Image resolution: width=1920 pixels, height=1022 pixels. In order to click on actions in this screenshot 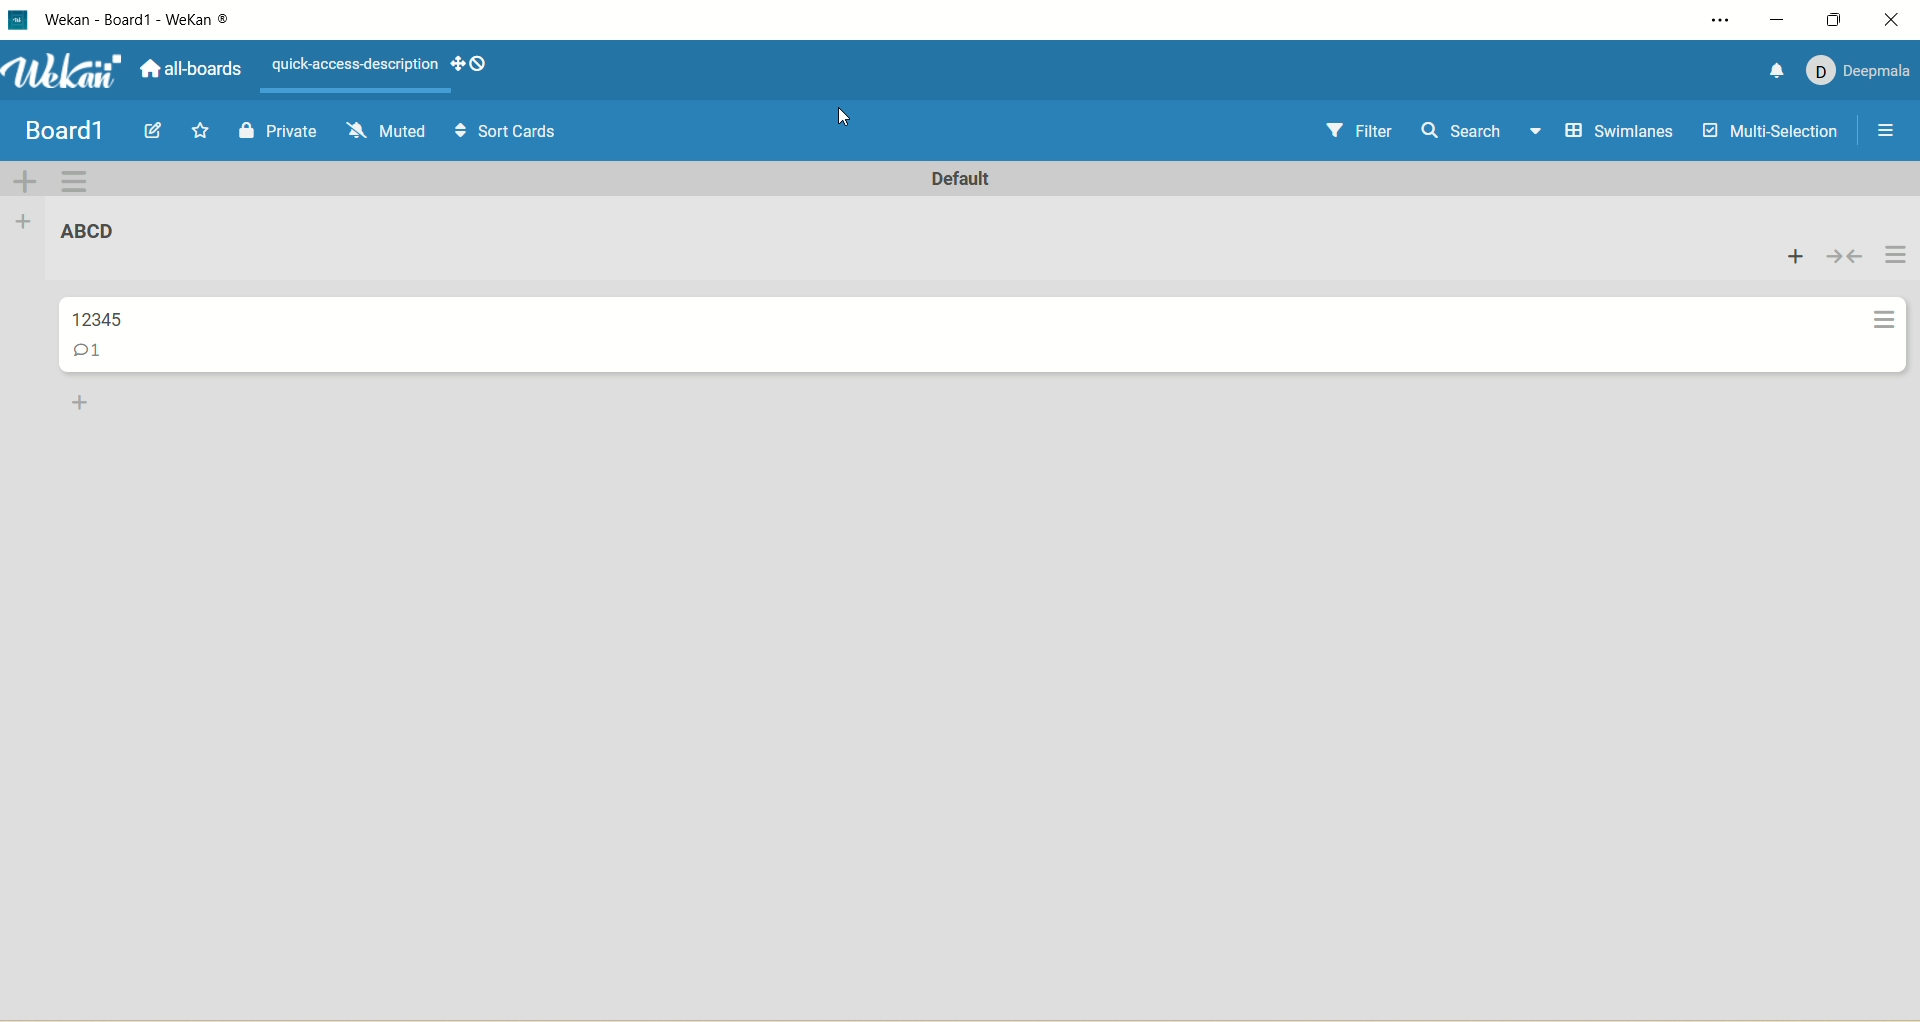, I will do `click(1889, 304)`.